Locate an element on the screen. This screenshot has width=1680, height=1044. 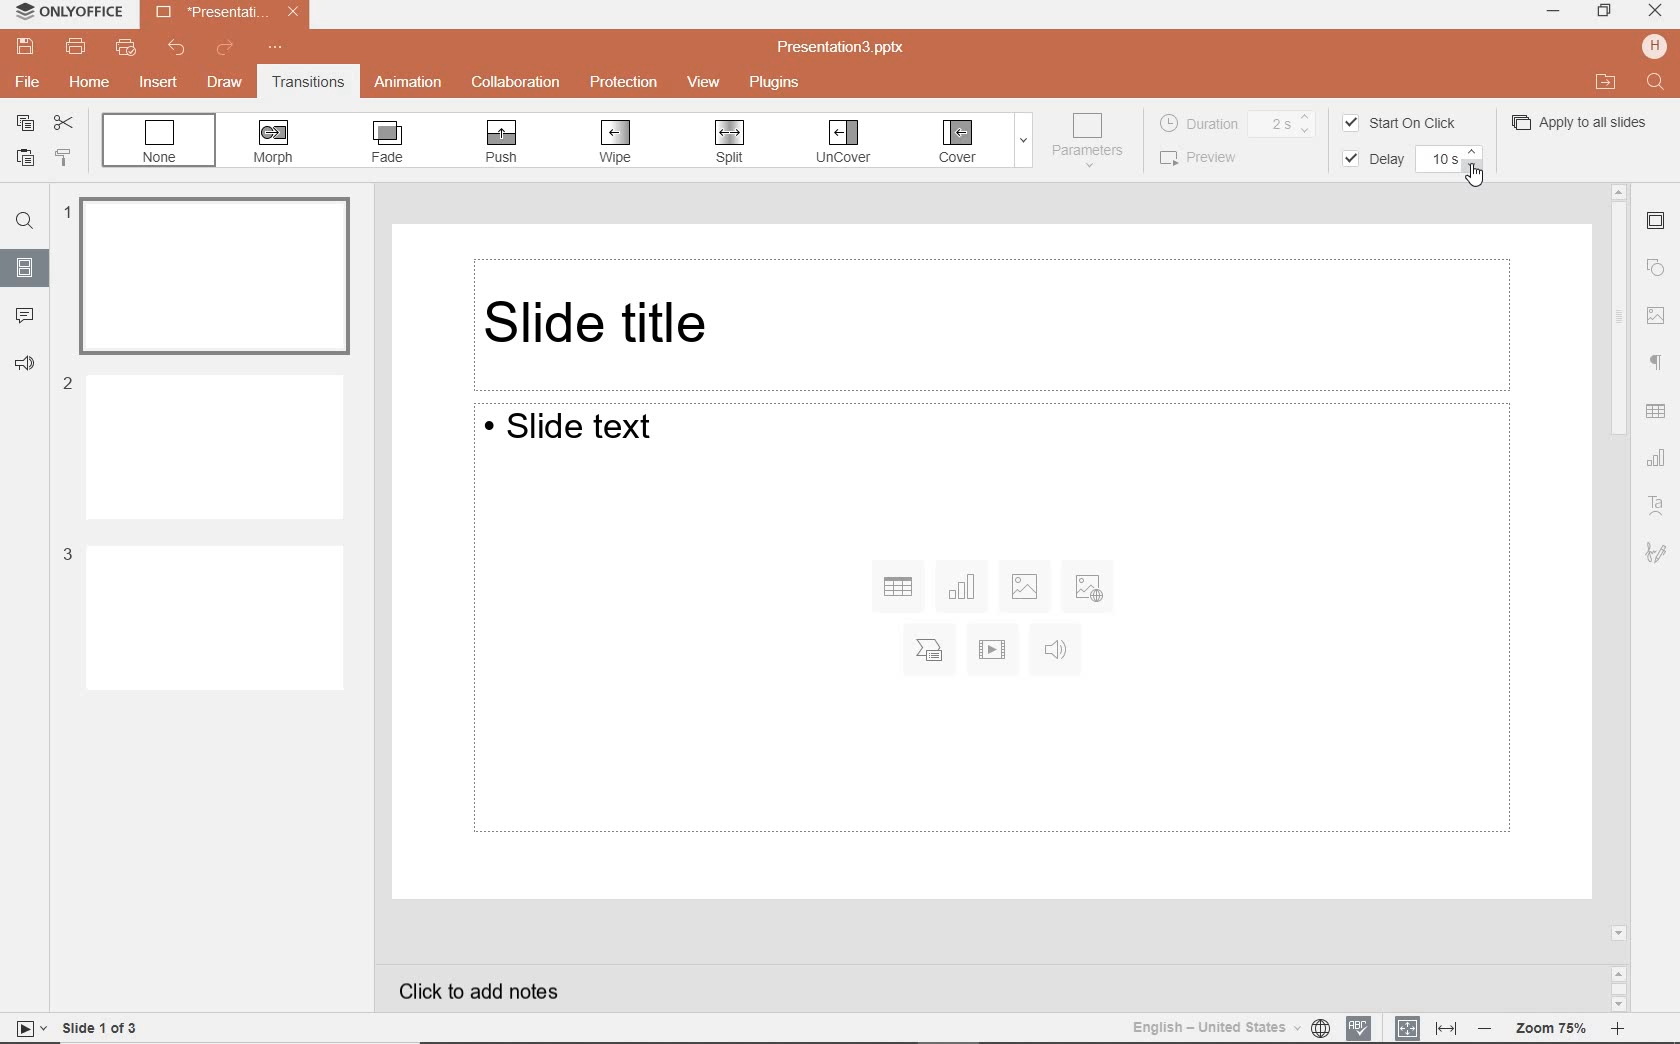
undo is located at coordinates (182, 49).